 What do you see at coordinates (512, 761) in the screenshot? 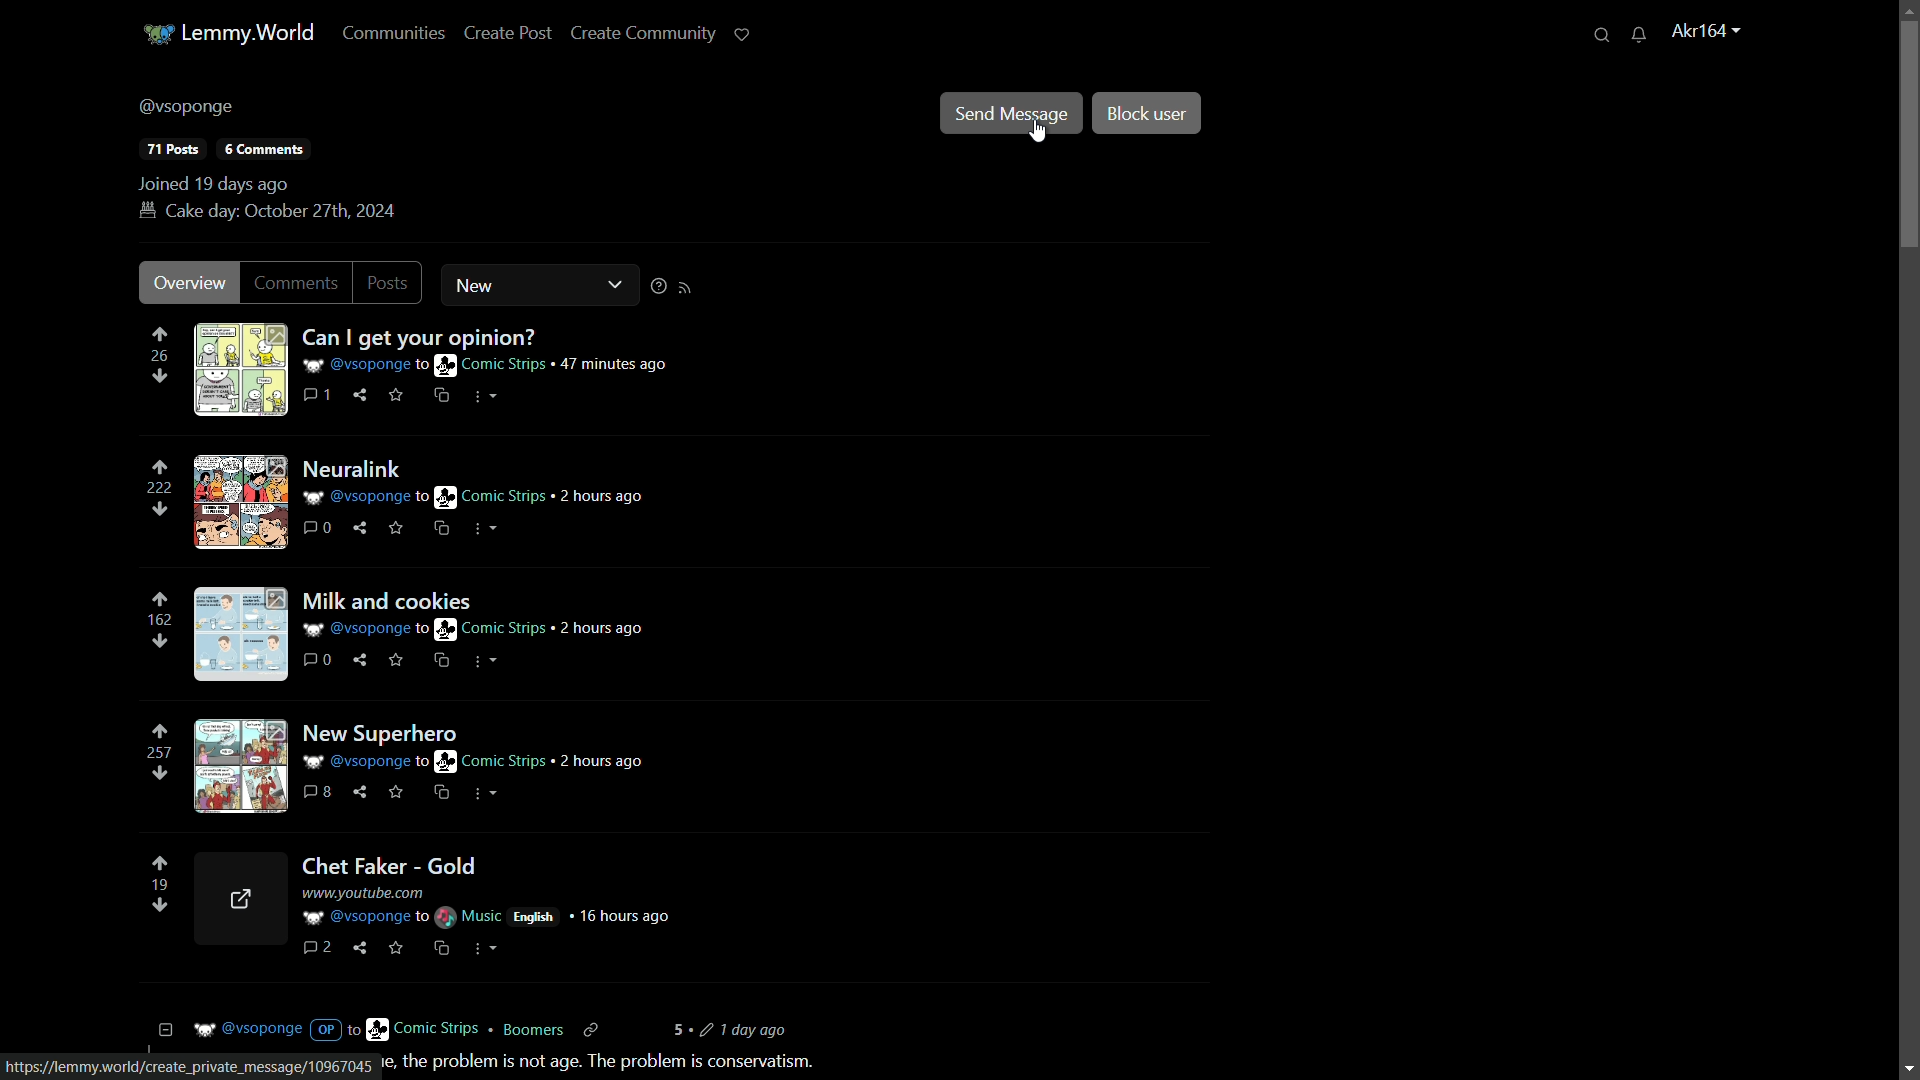
I see `post details` at bounding box center [512, 761].